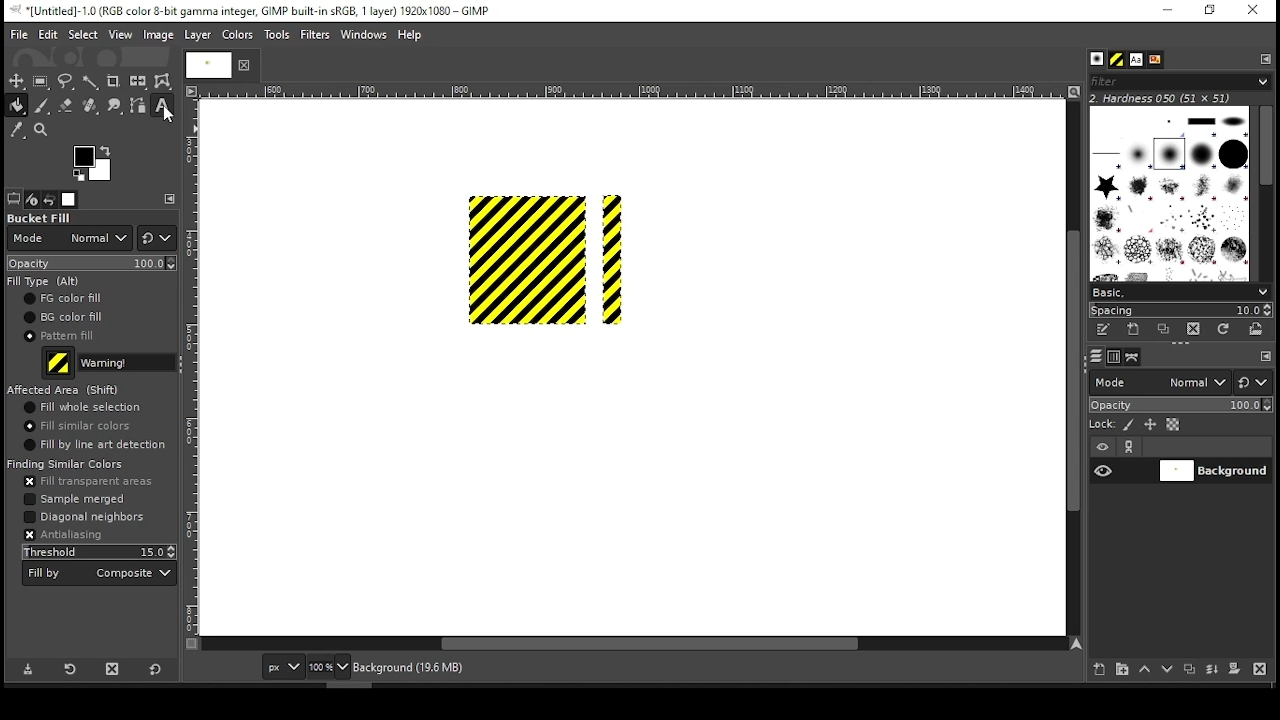  I want to click on minimize, so click(1166, 11).